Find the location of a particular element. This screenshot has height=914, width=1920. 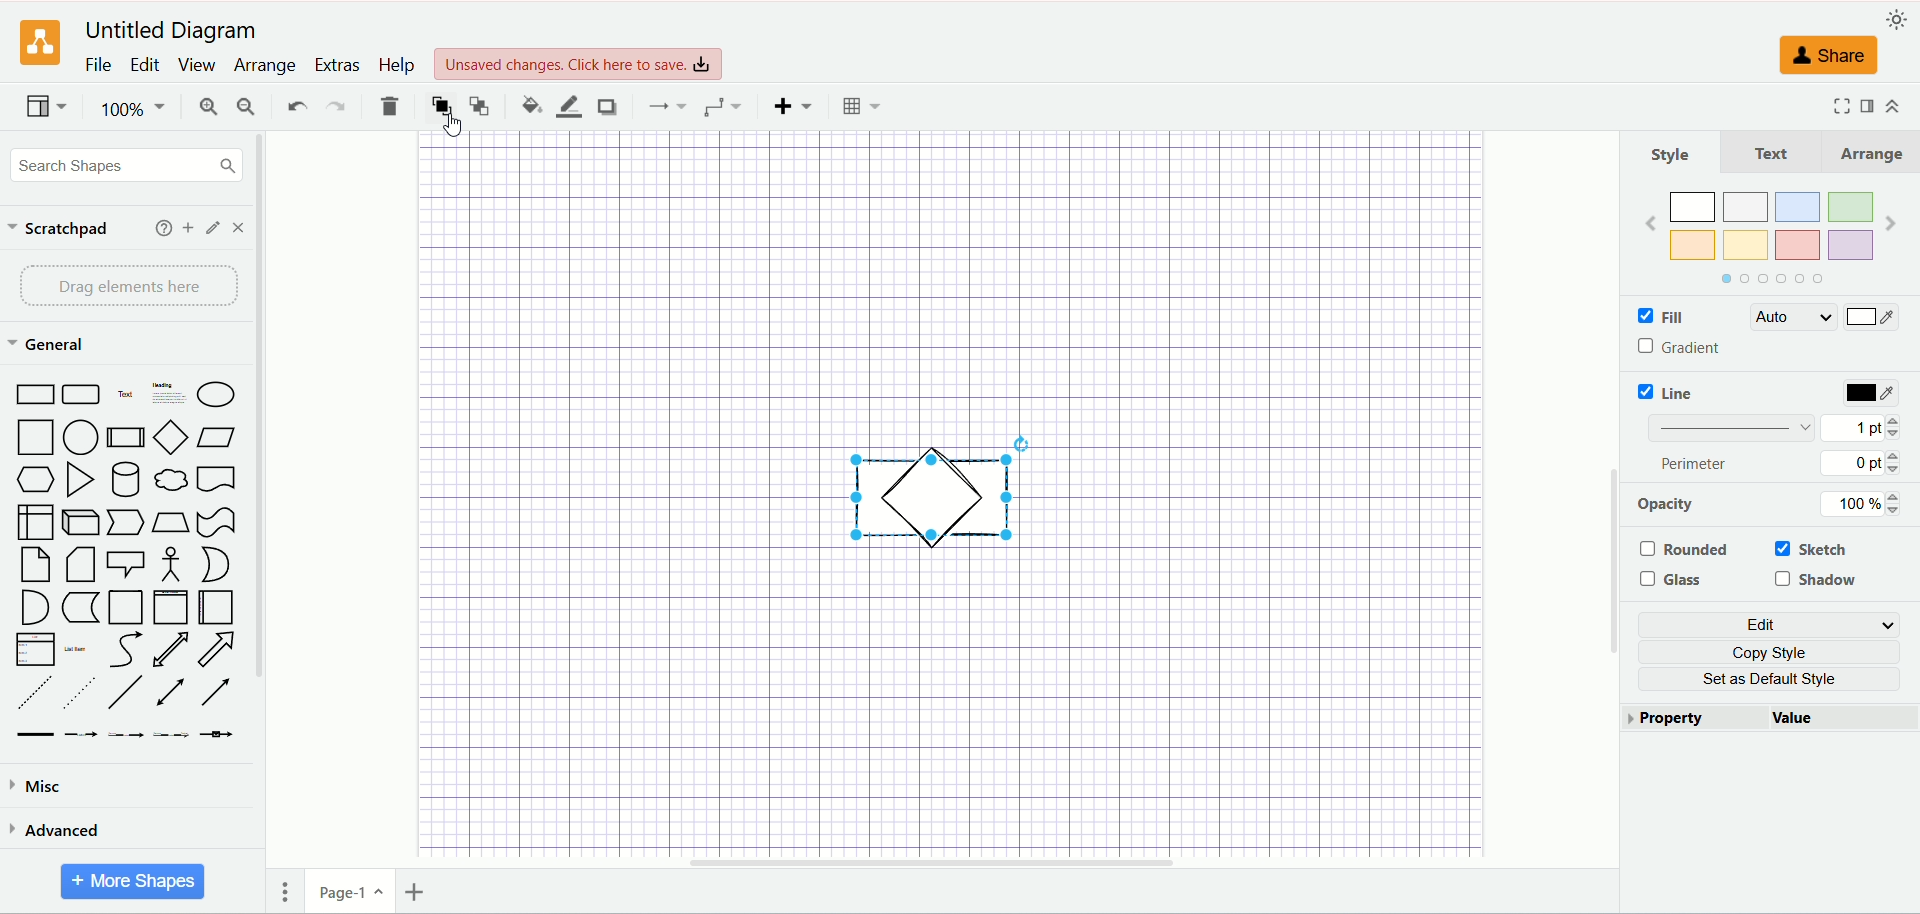

100% is located at coordinates (1858, 503).